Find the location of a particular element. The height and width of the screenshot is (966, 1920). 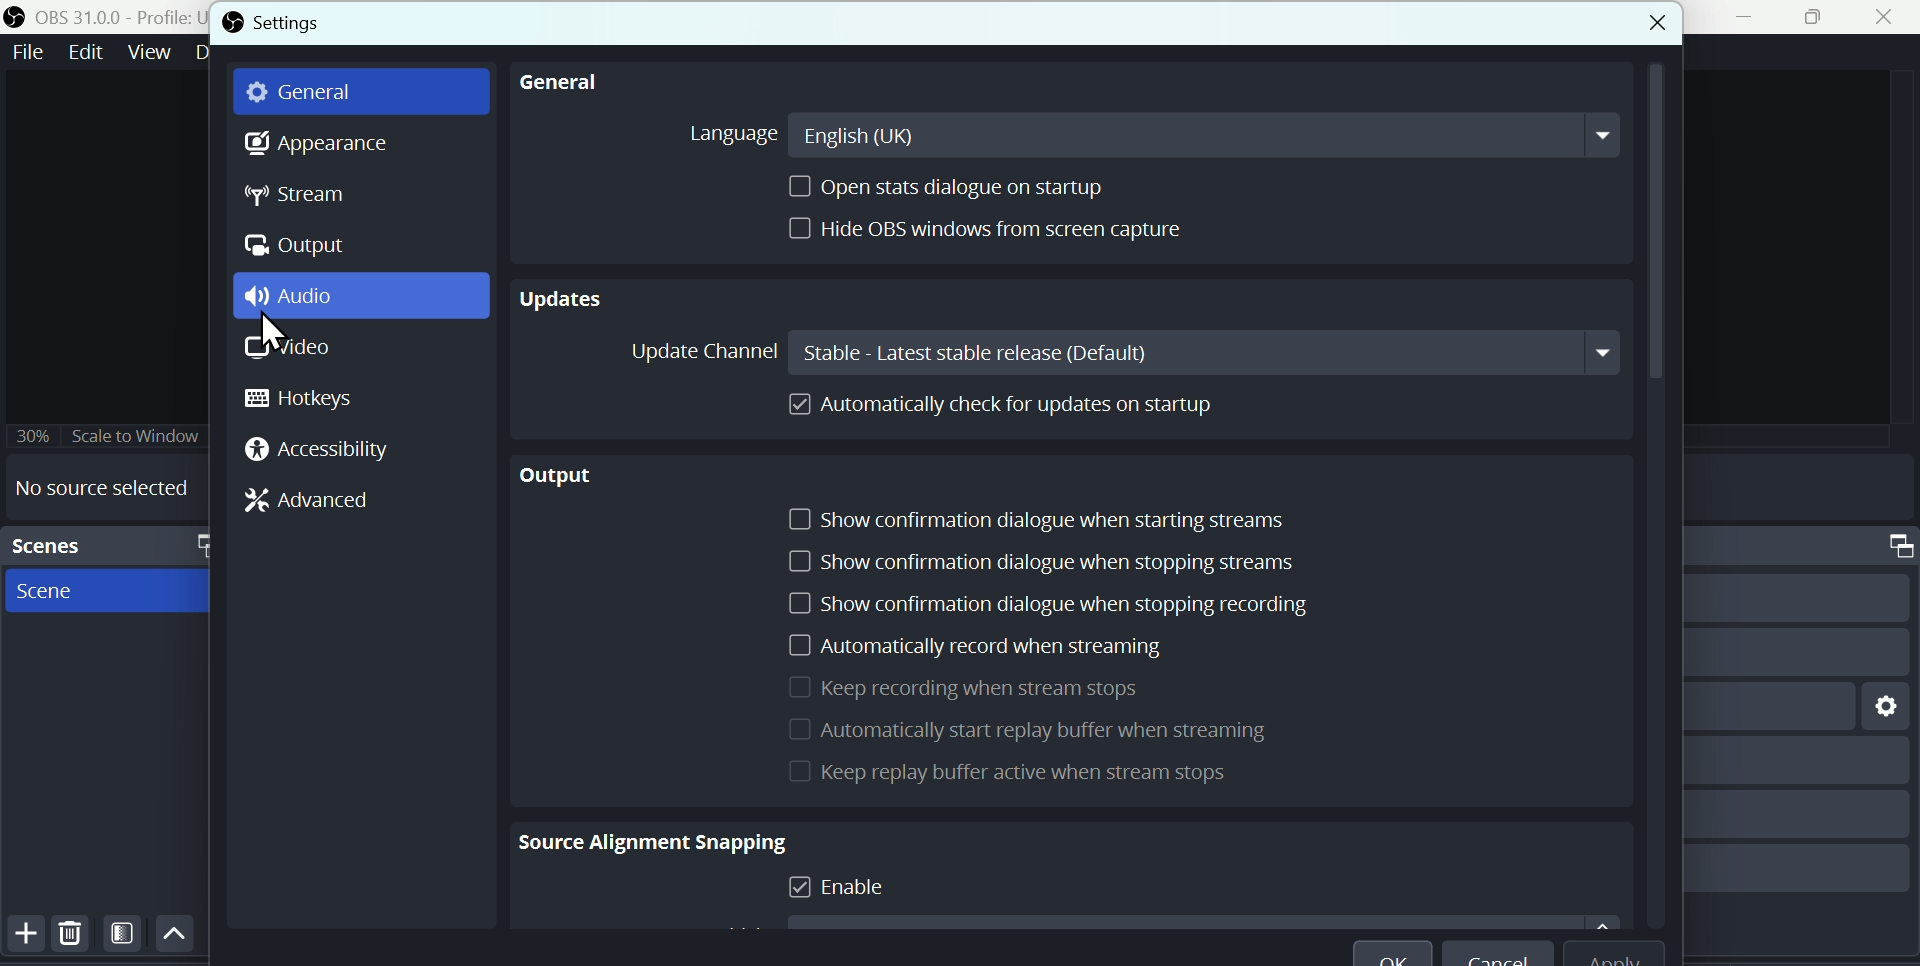

Show confirmation dialogue when stopping Stream is located at coordinates (1045, 562).